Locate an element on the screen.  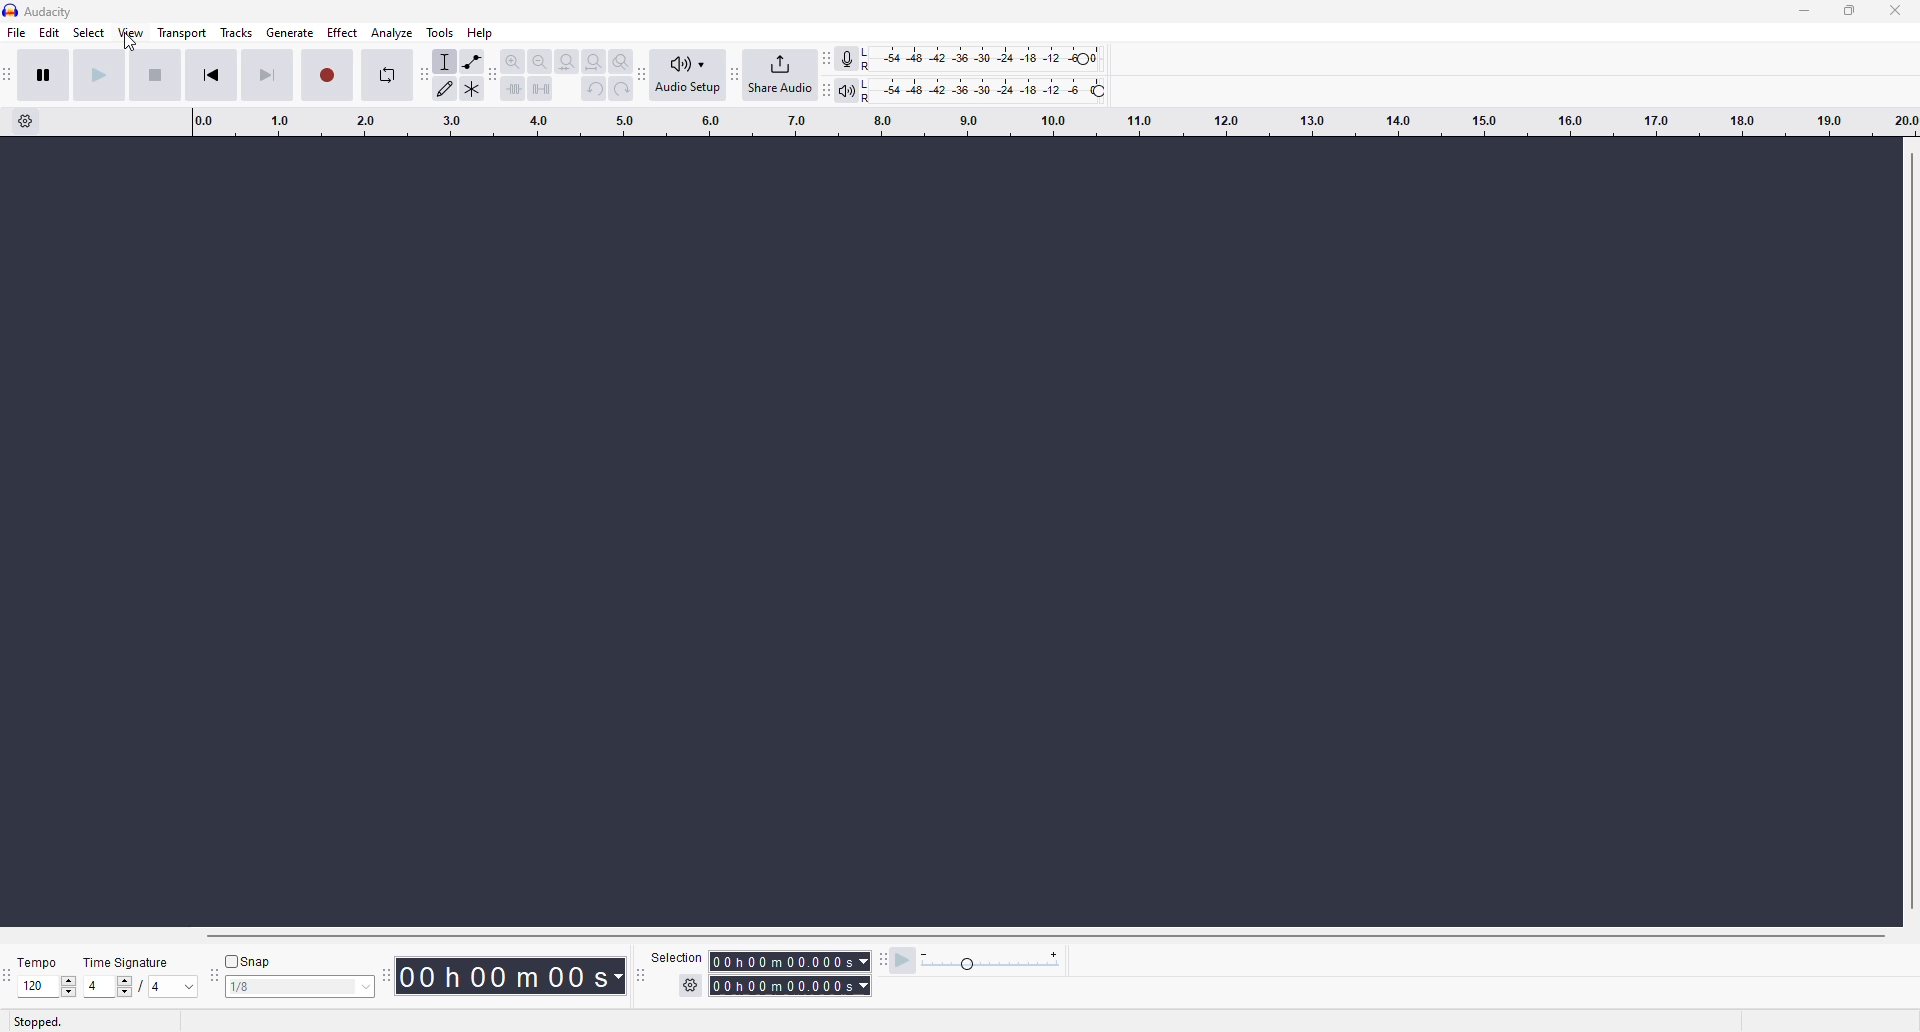
zoom toggle is located at coordinates (620, 61).